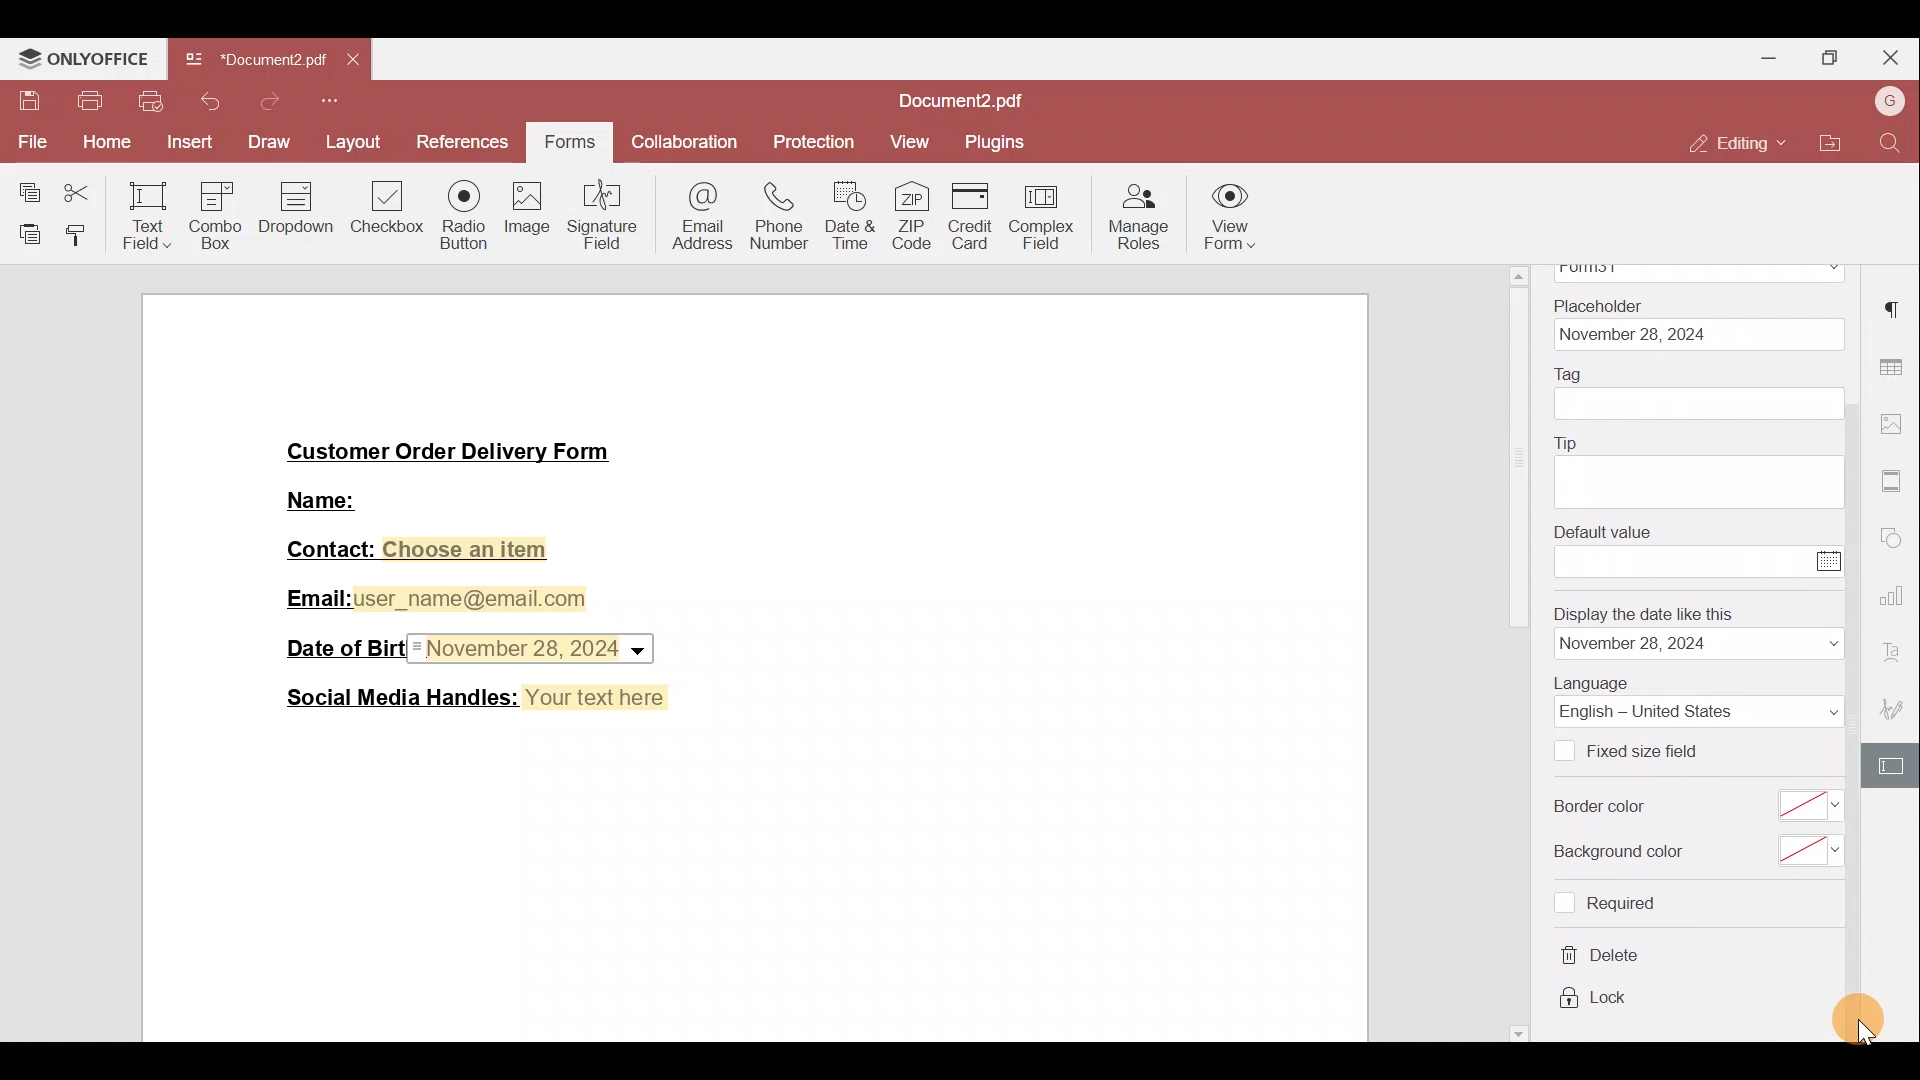 Image resolution: width=1920 pixels, height=1080 pixels. Describe the element at coordinates (949, 101) in the screenshot. I see `Document2.pdf` at that location.